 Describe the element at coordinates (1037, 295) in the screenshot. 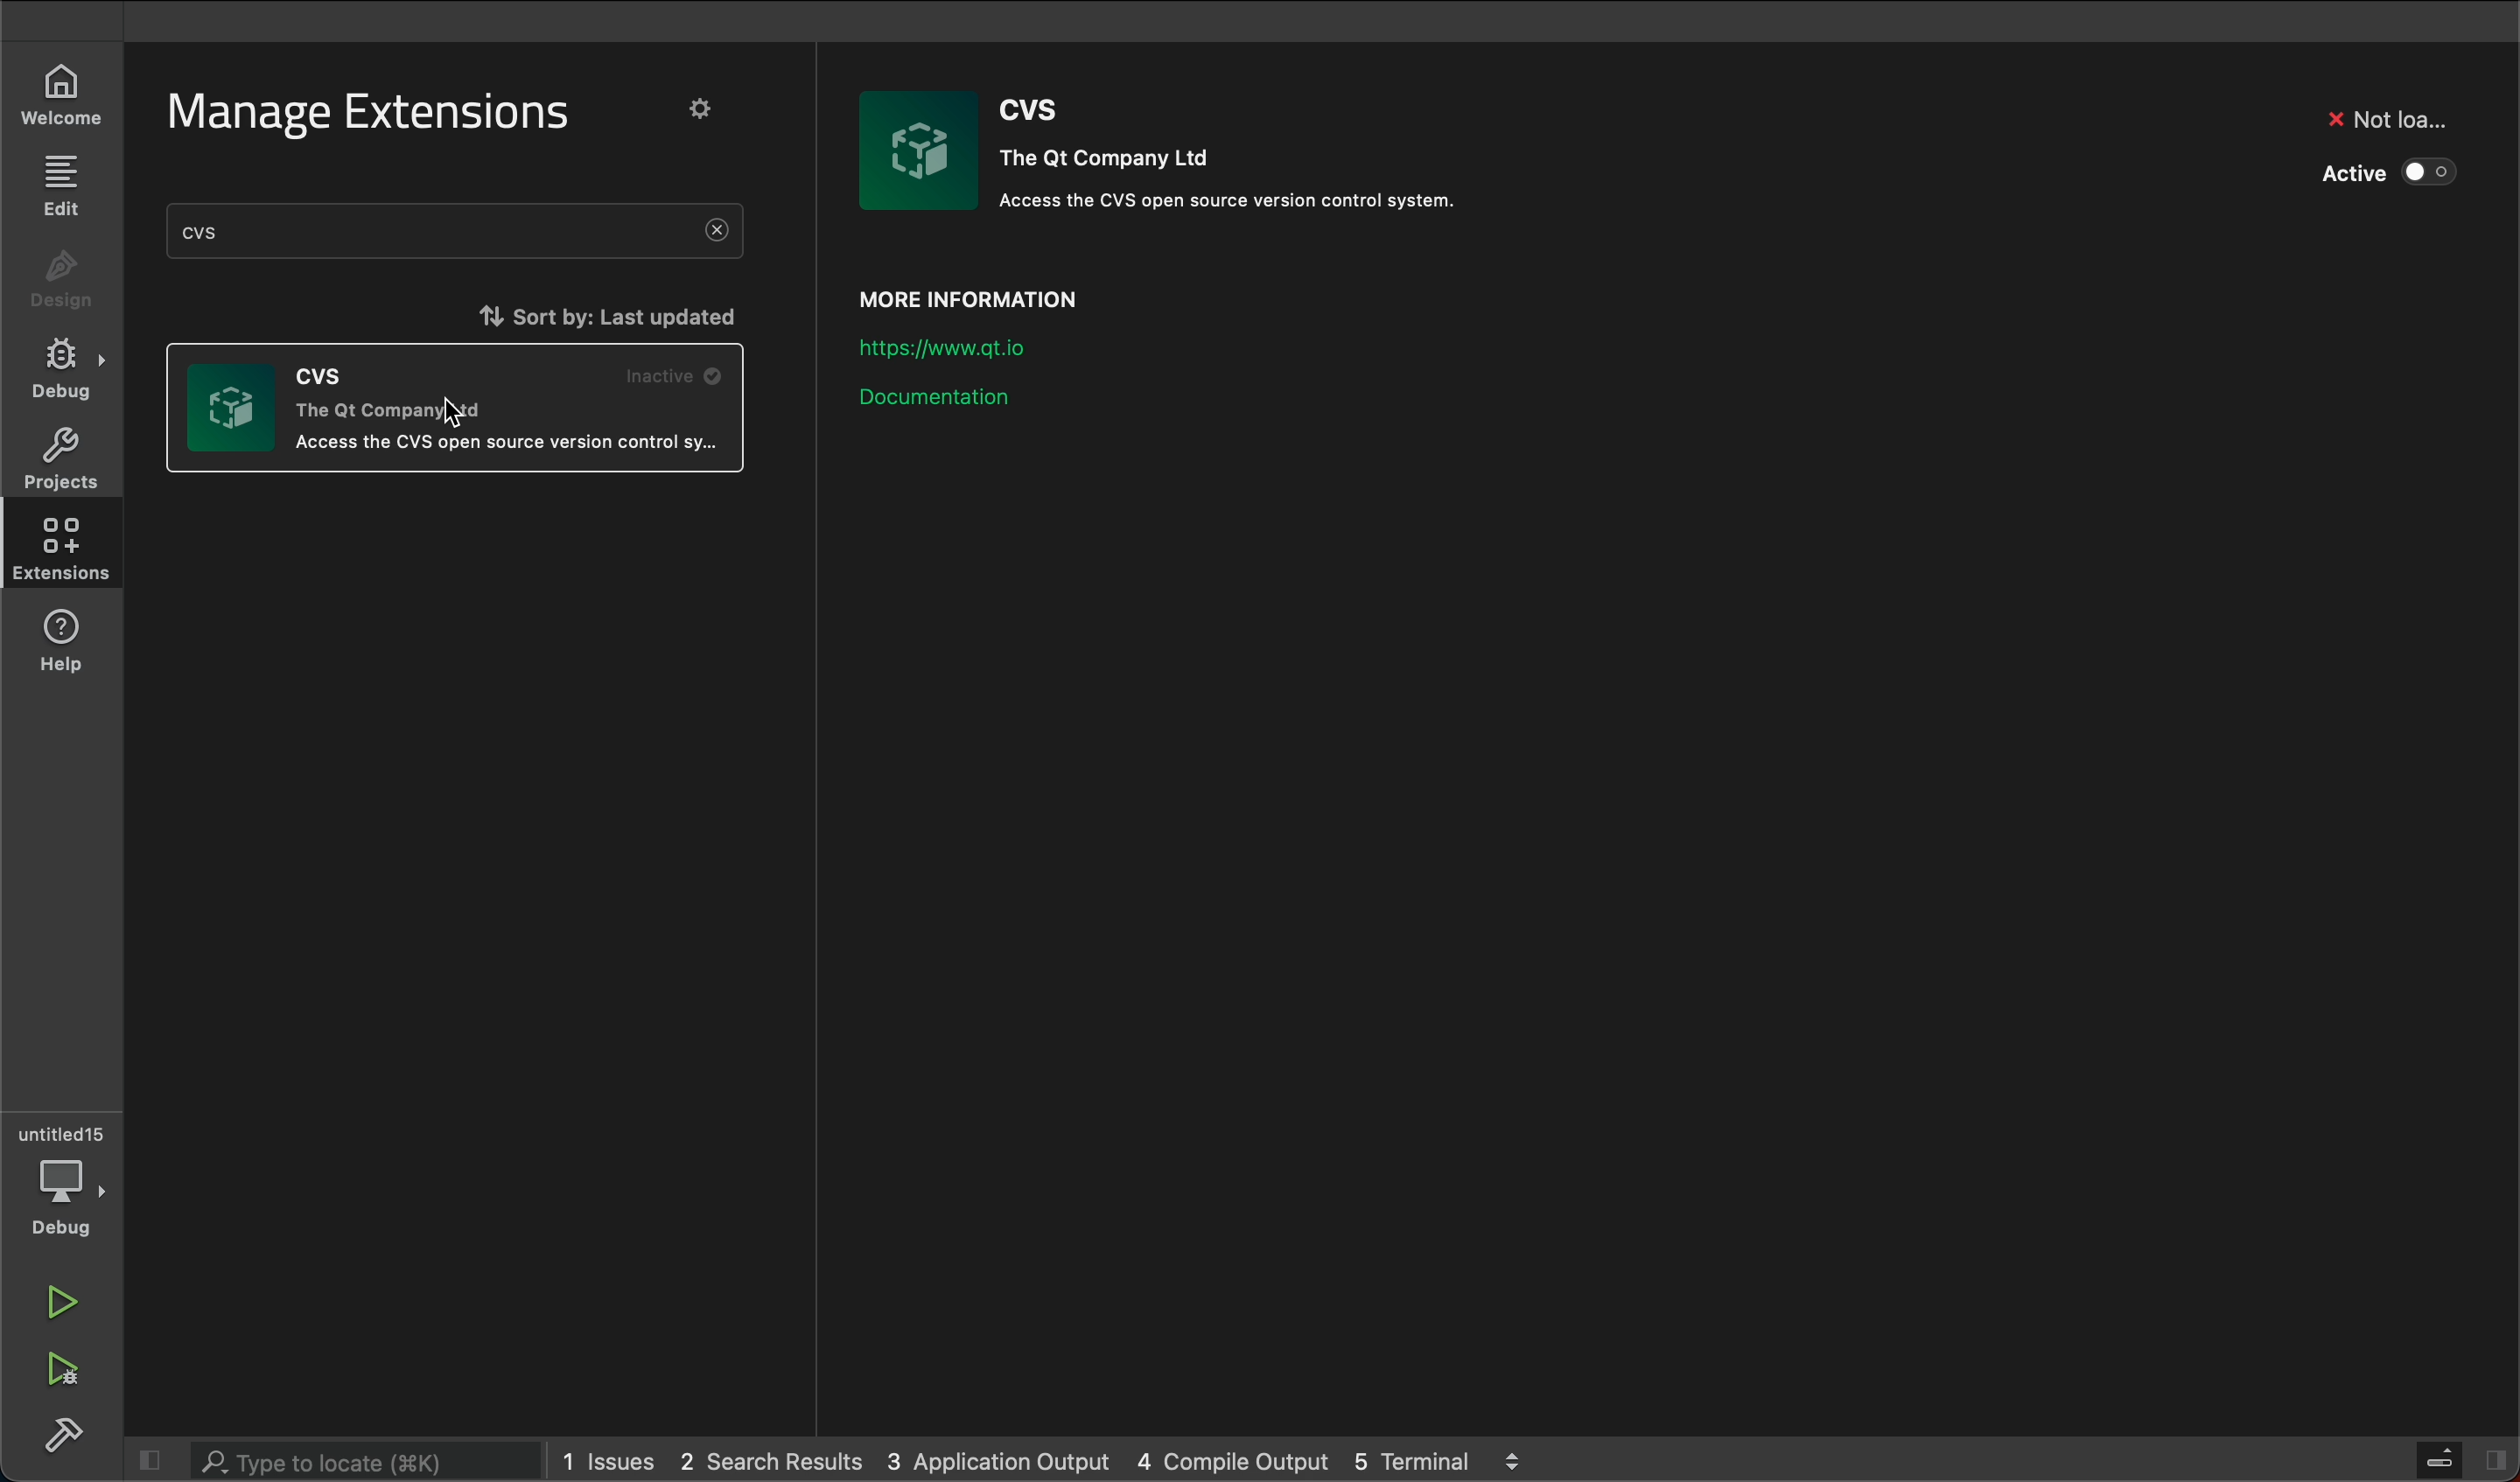

I see `more info` at that location.